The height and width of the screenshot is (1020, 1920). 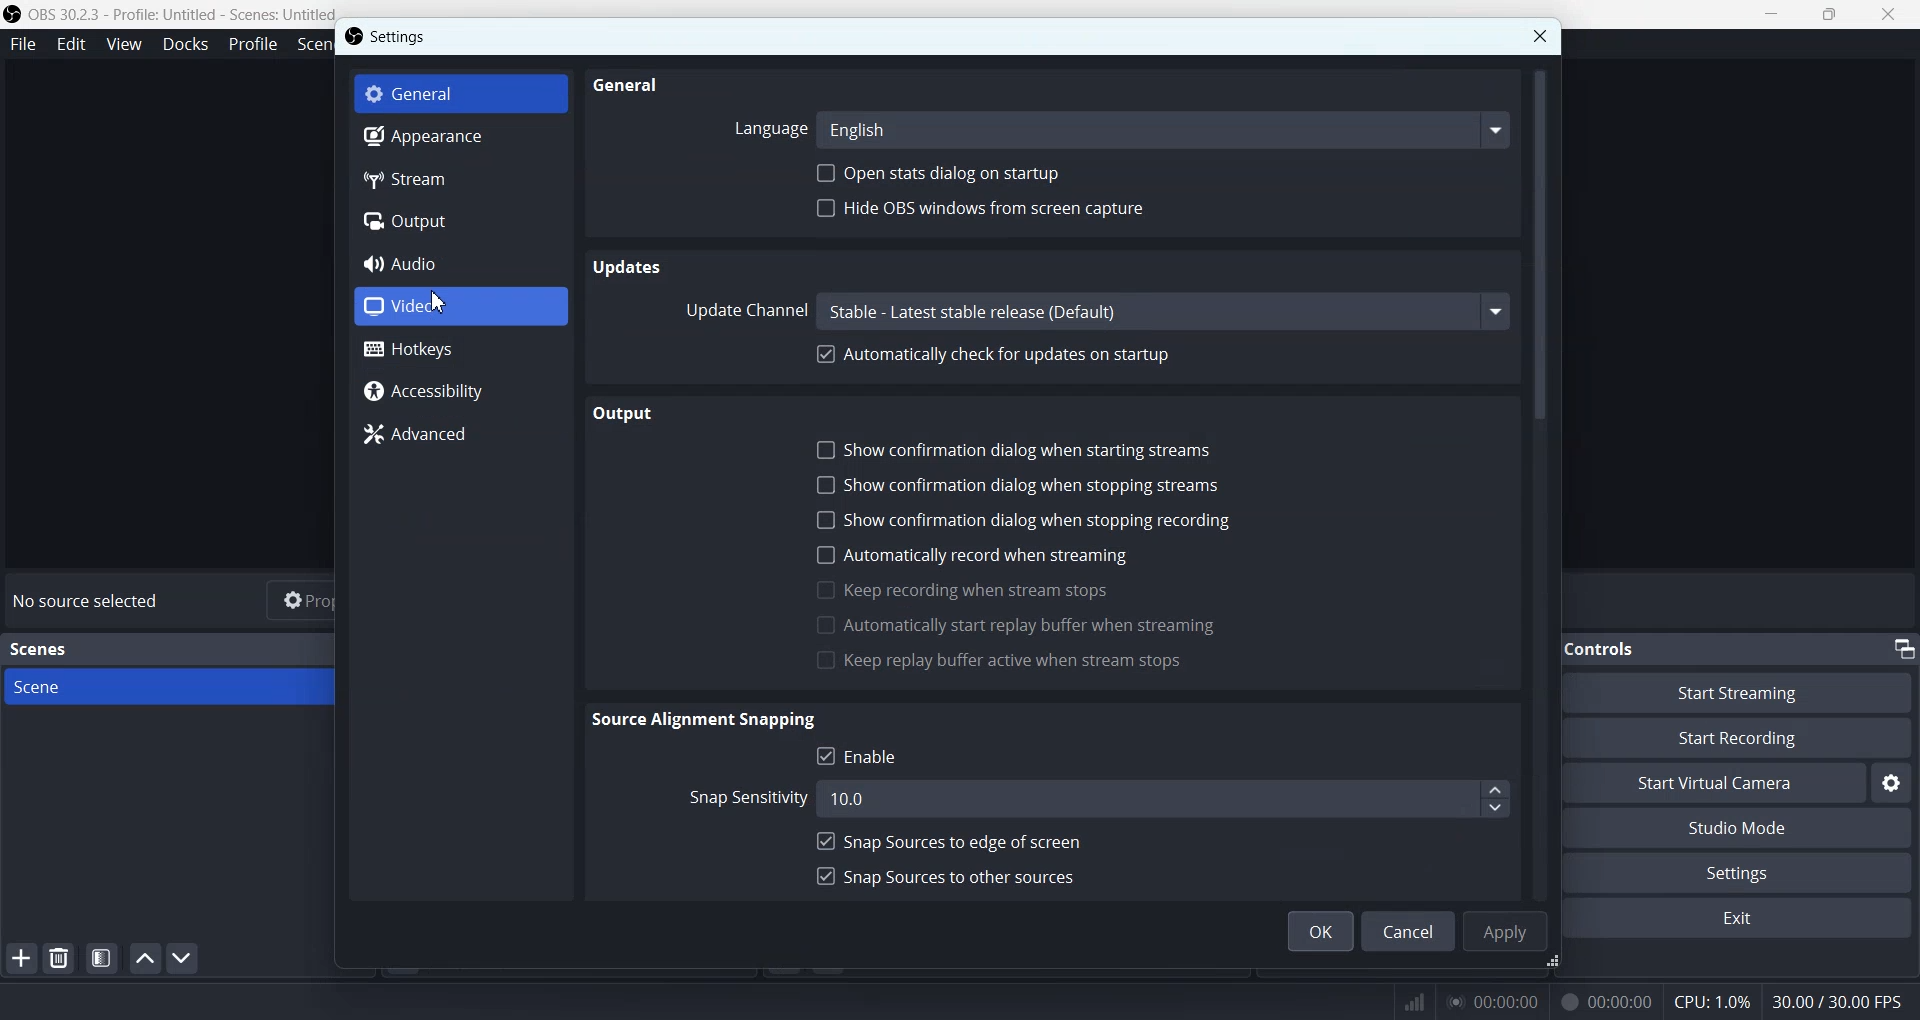 What do you see at coordinates (1745, 920) in the screenshot?
I see `Exit` at bounding box center [1745, 920].